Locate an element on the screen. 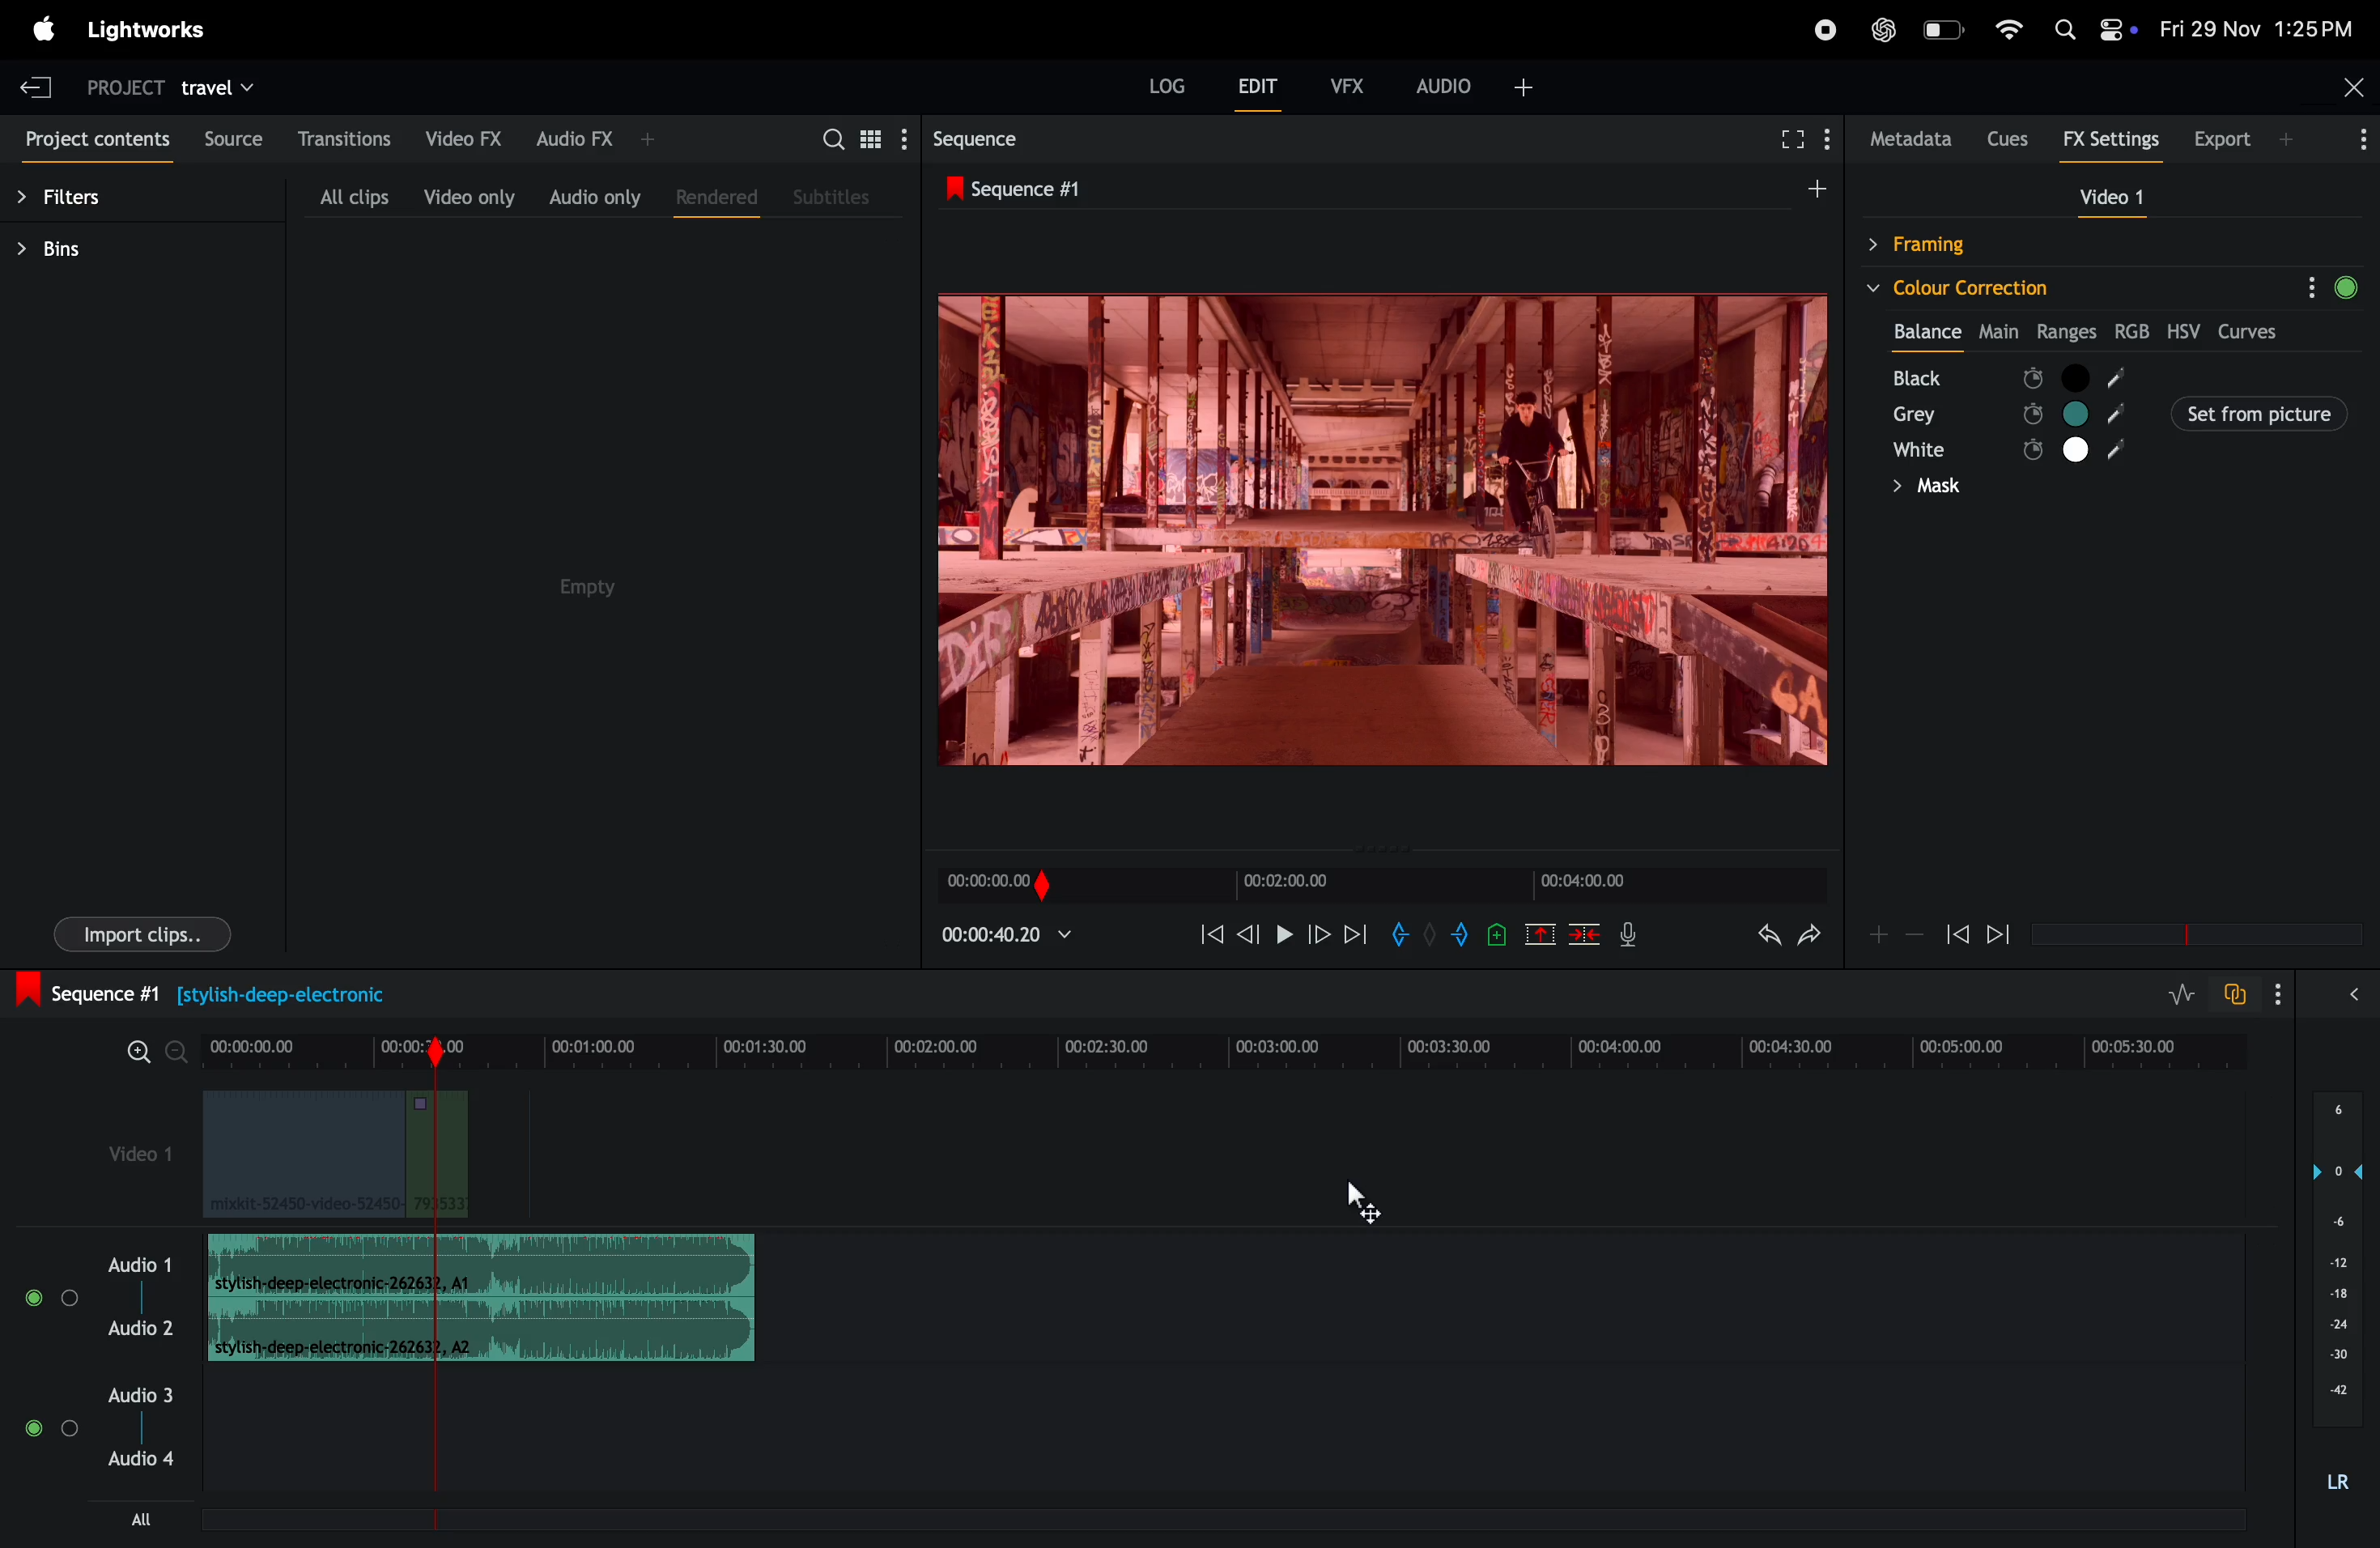 The height and width of the screenshot is (1548, 2380). show settings menu is located at coordinates (2275, 991).